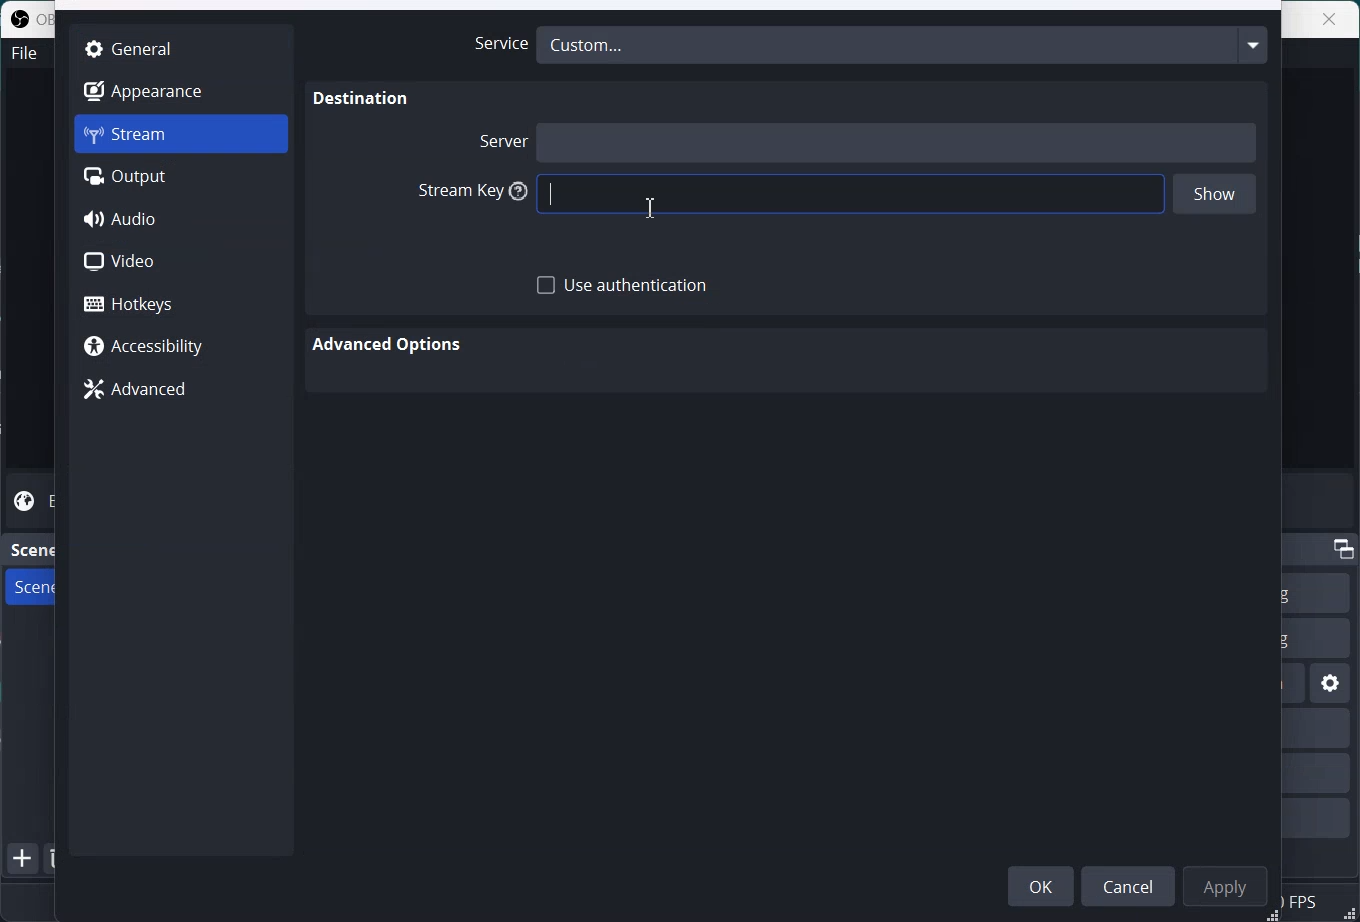  I want to click on Apply, so click(1229, 885).